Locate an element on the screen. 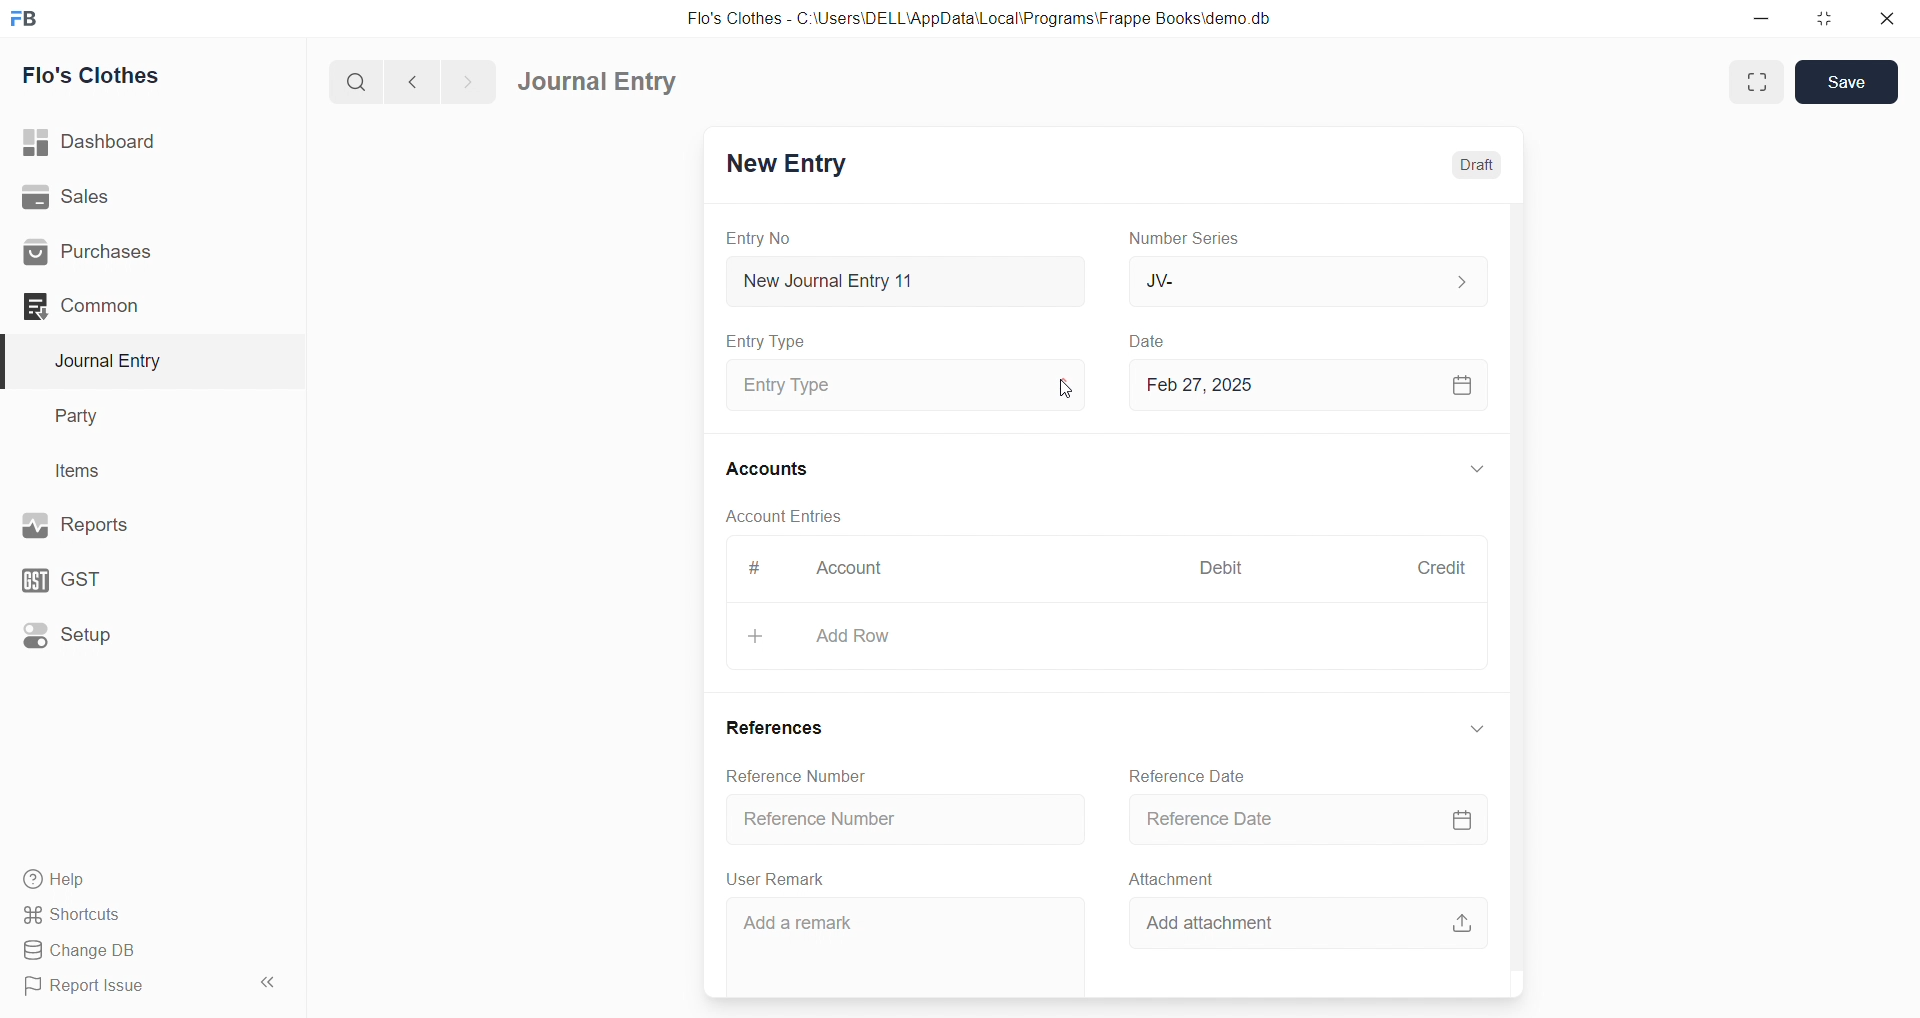 Image resolution: width=1920 pixels, height=1018 pixels. Feb 27, 2025 is located at coordinates (1306, 385).